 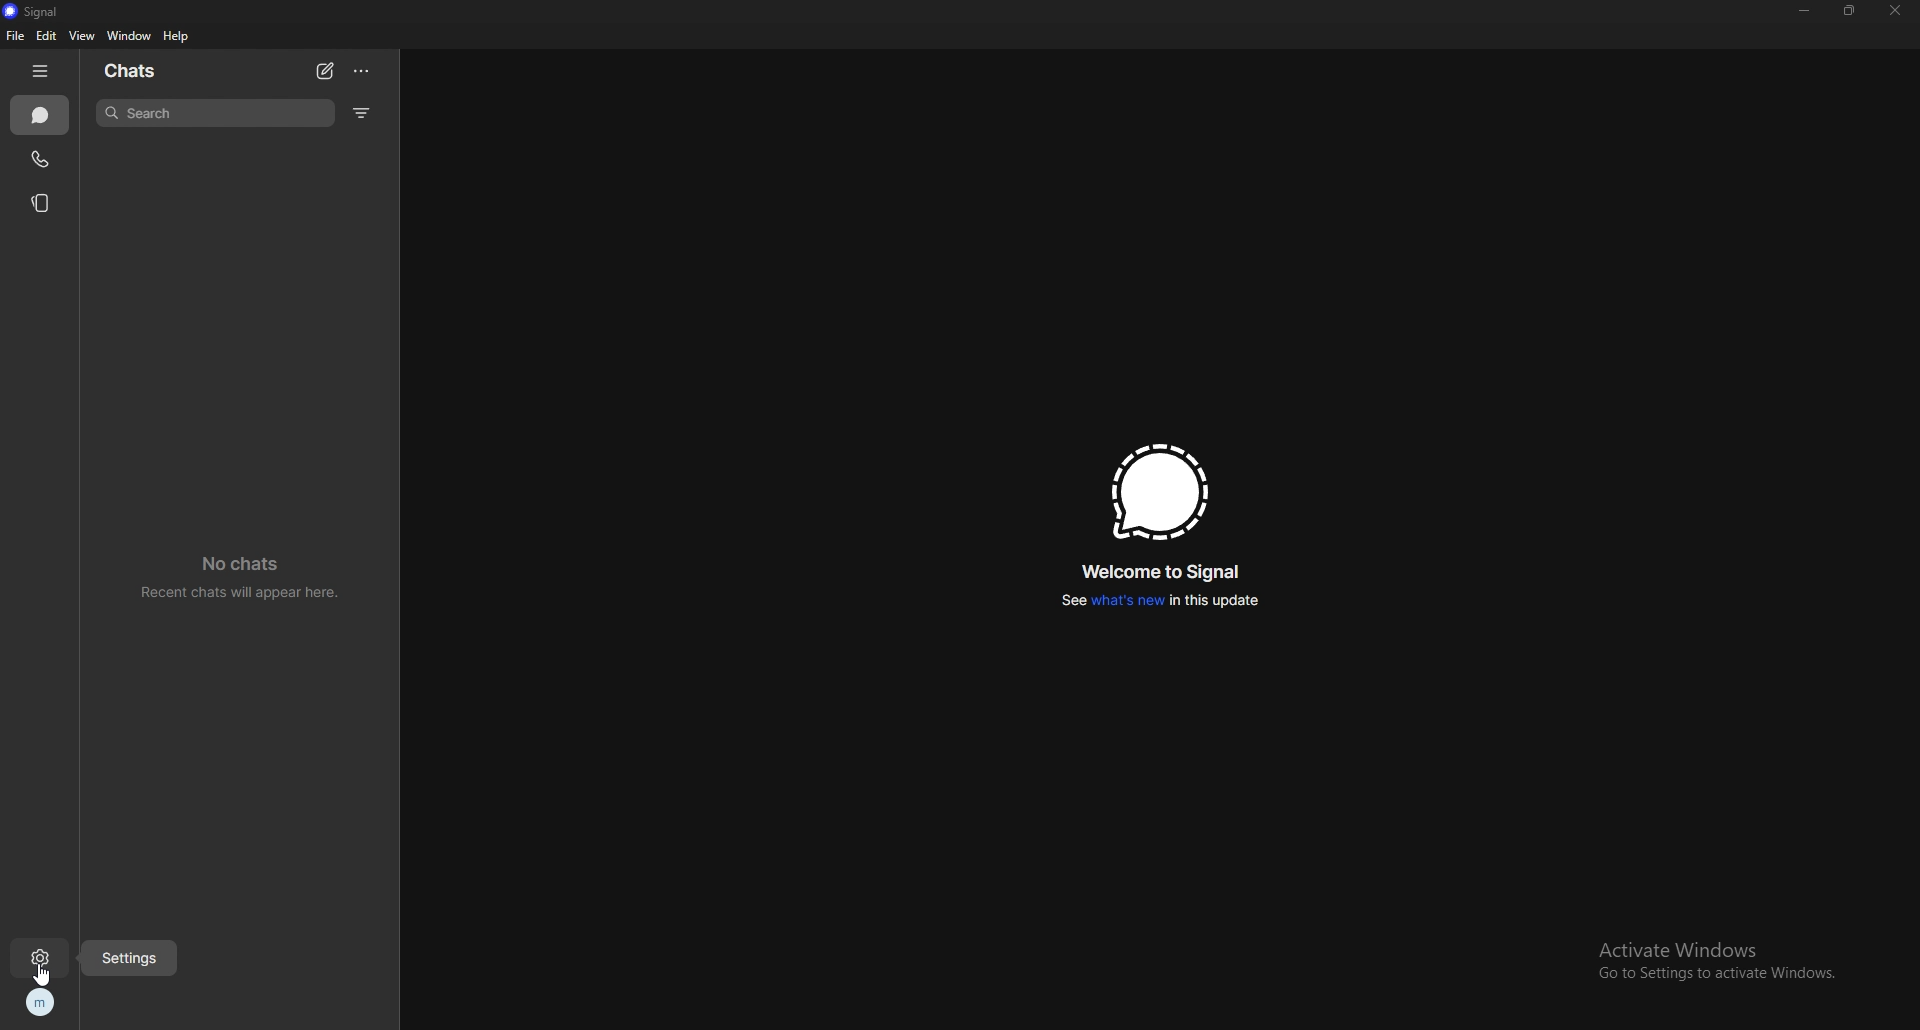 What do you see at coordinates (1160, 603) in the screenshot?
I see `whats new` at bounding box center [1160, 603].